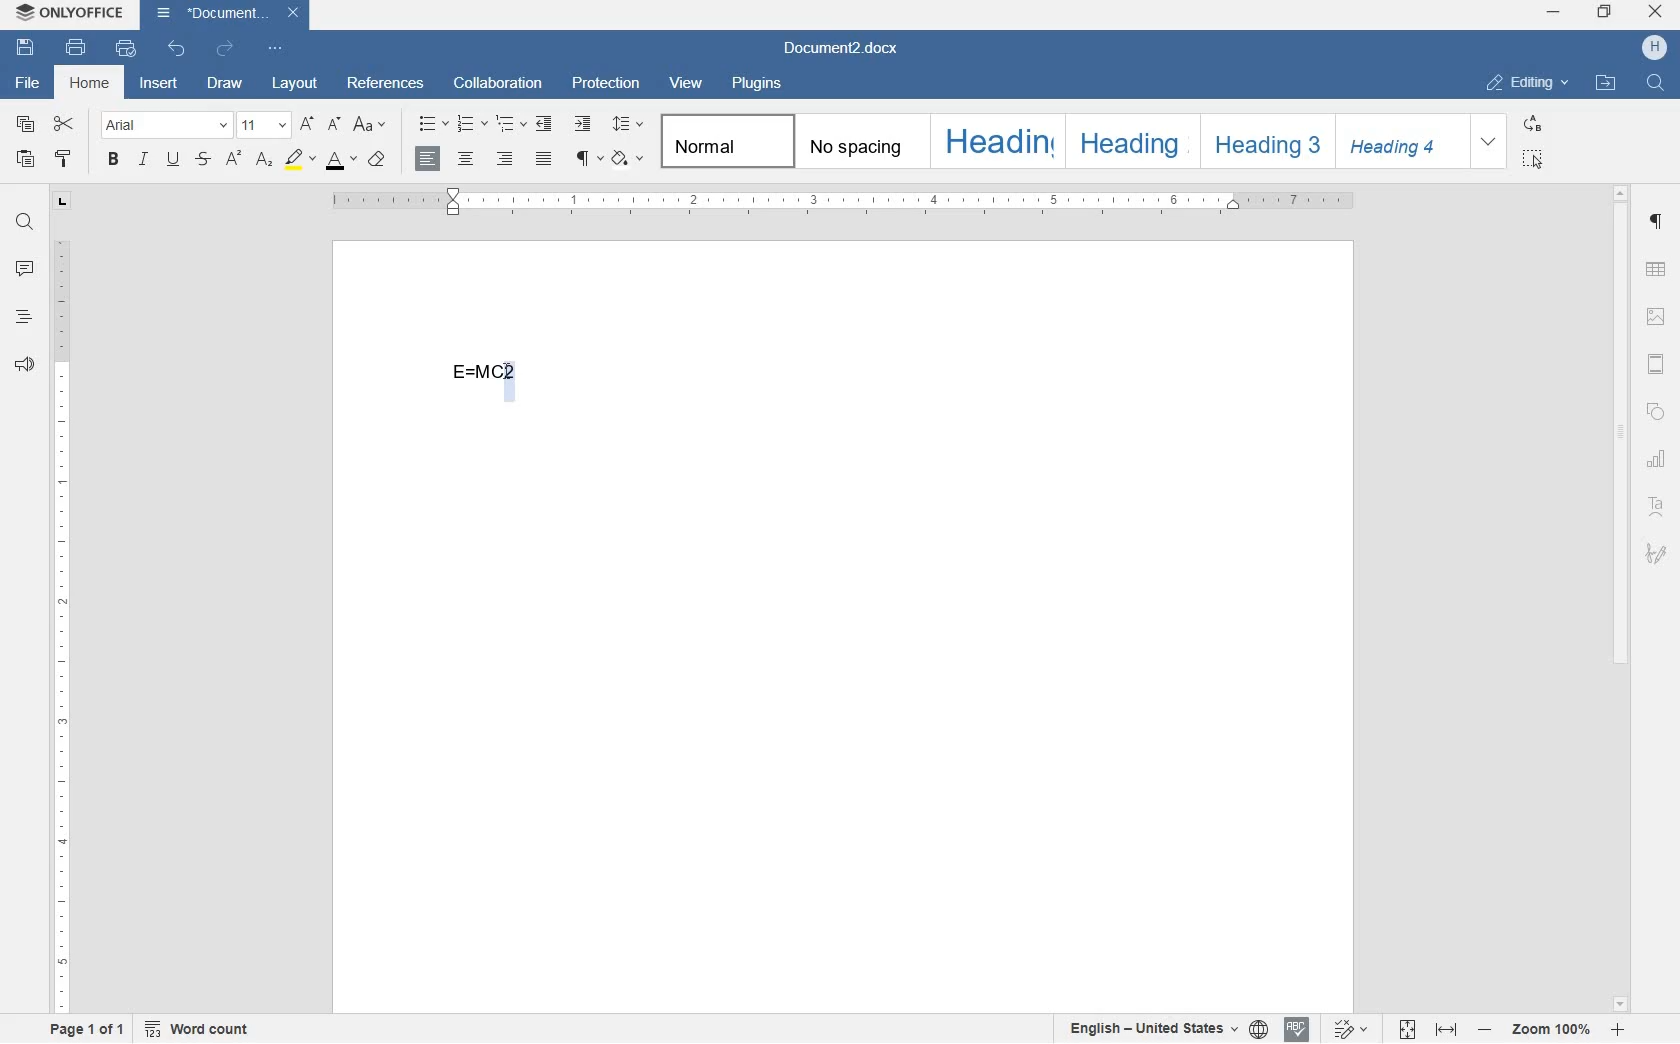  What do you see at coordinates (1295, 1030) in the screenshot?
I see `spell checking` at bounding box center [1295, 1030].